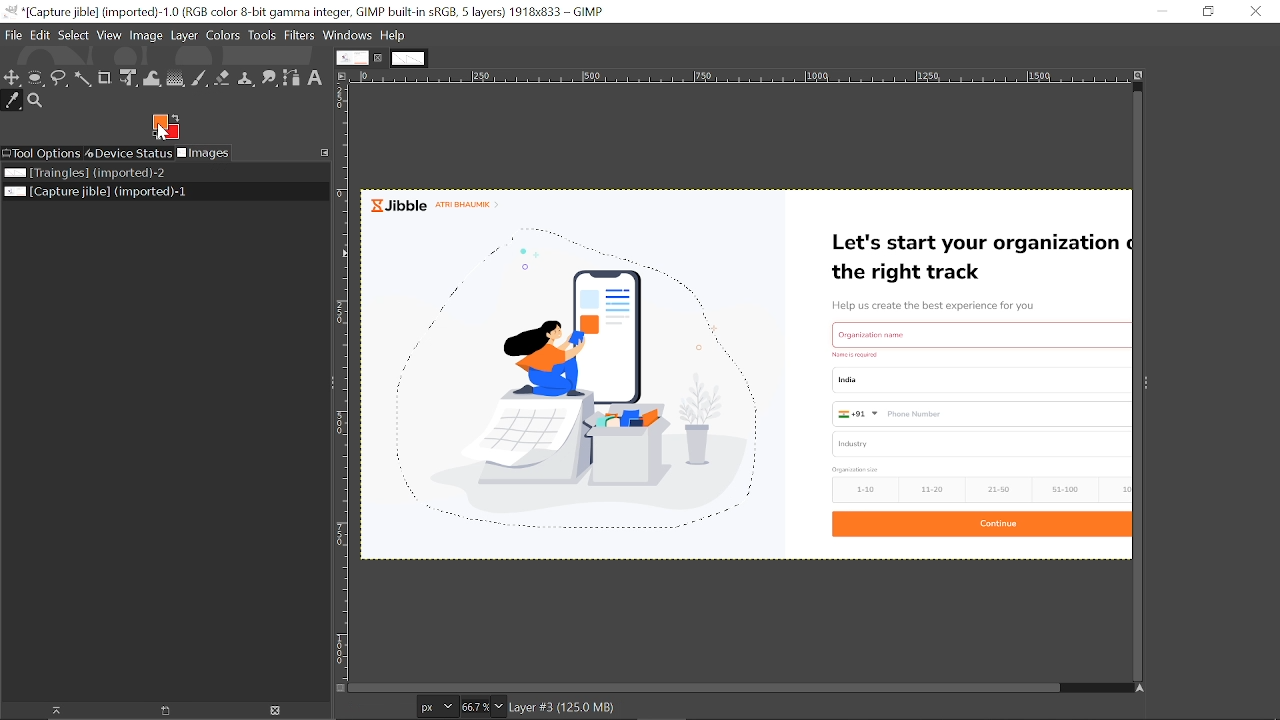  Describe the element at coordinates (110, 36) in the screenshot. I see `View` at that location.